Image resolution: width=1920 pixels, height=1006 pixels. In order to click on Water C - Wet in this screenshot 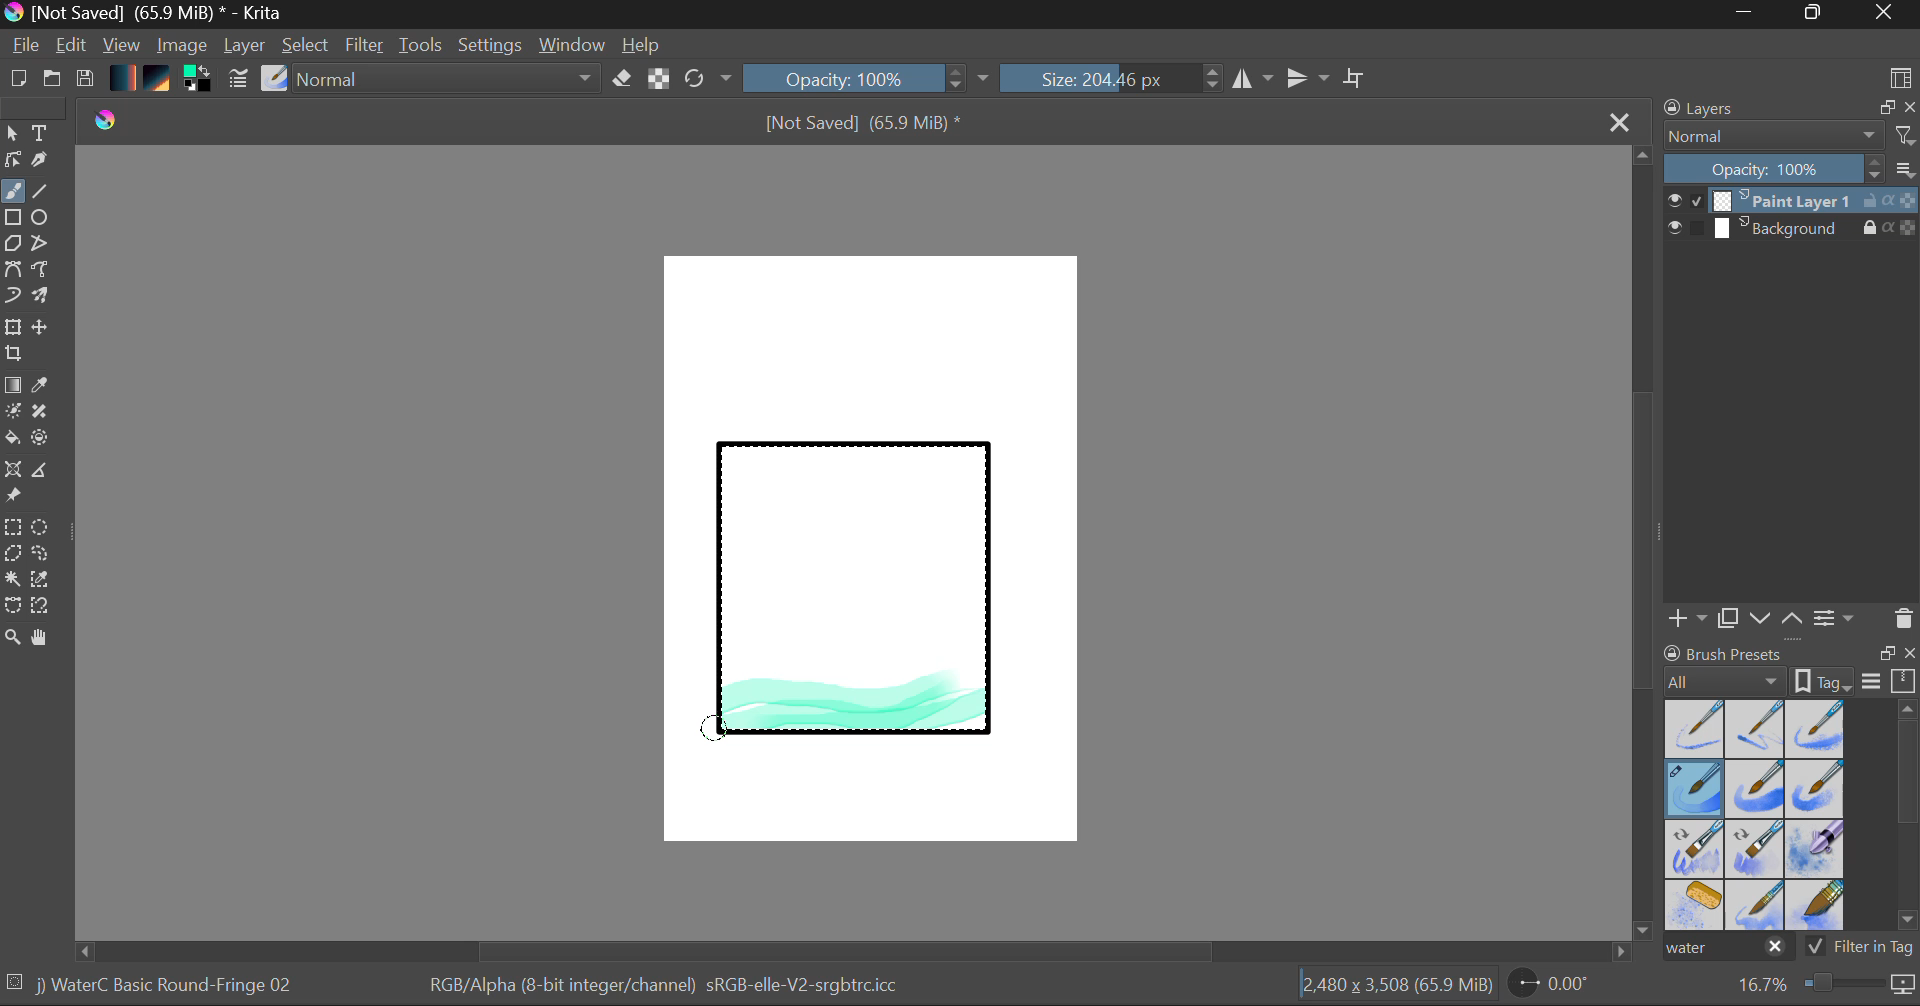, I will do `click(1757, 729)`.